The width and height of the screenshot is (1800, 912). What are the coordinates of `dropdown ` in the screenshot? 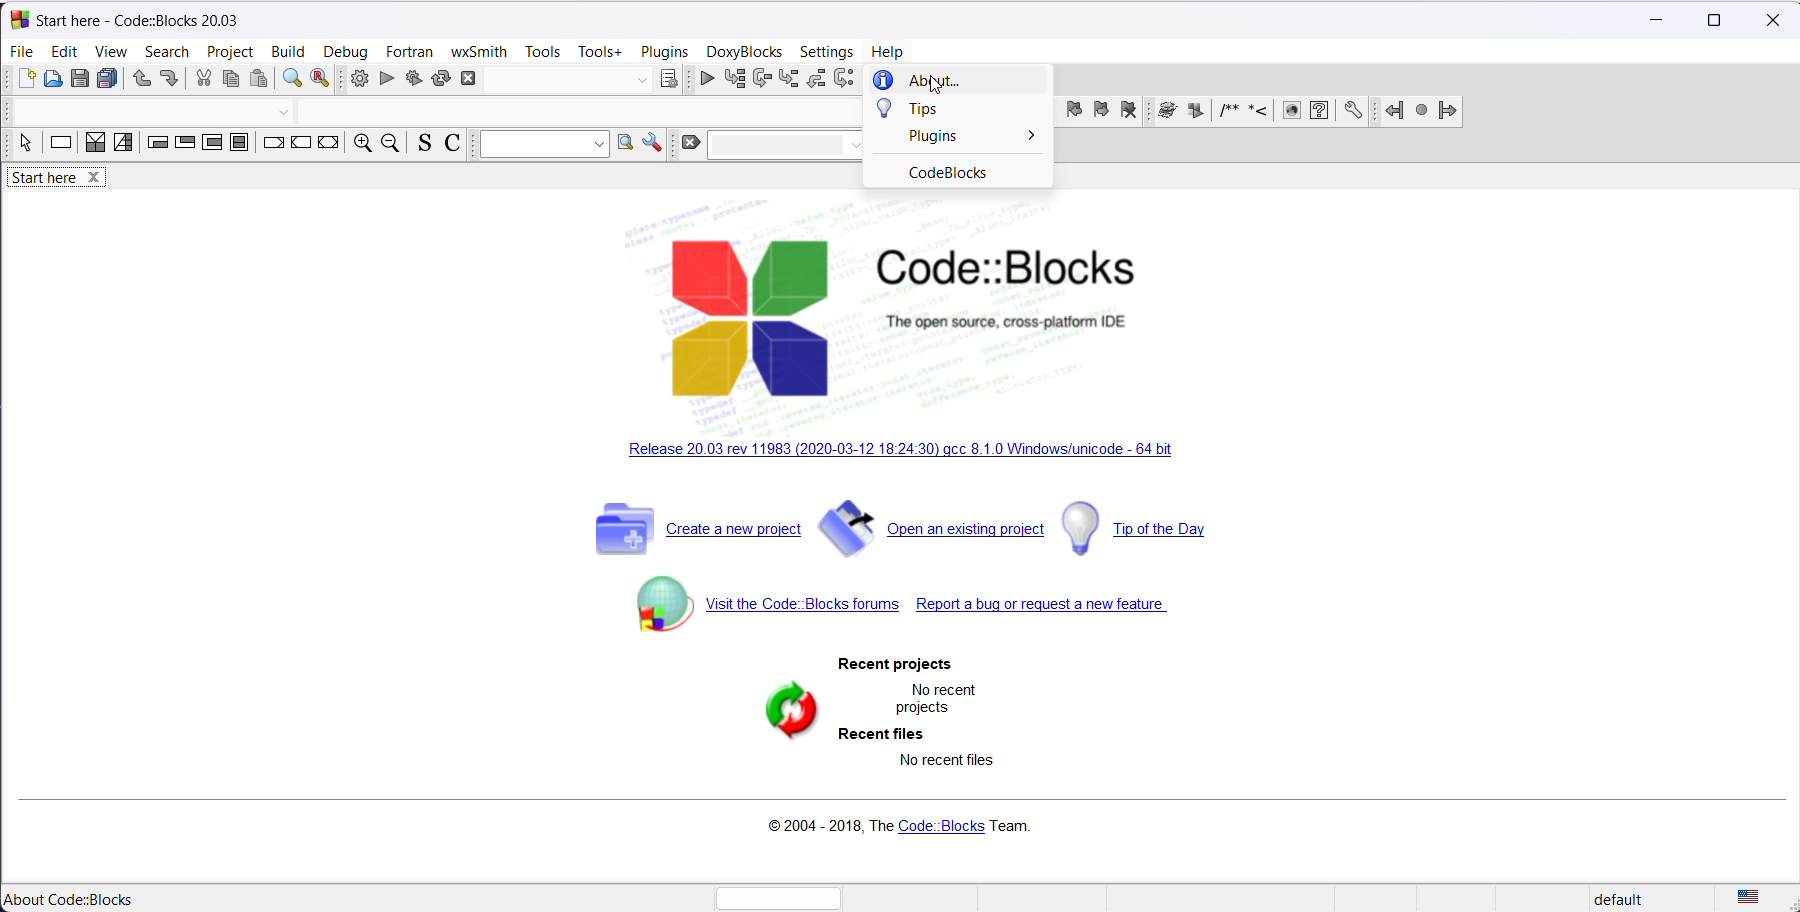 It's located at (642, 79).